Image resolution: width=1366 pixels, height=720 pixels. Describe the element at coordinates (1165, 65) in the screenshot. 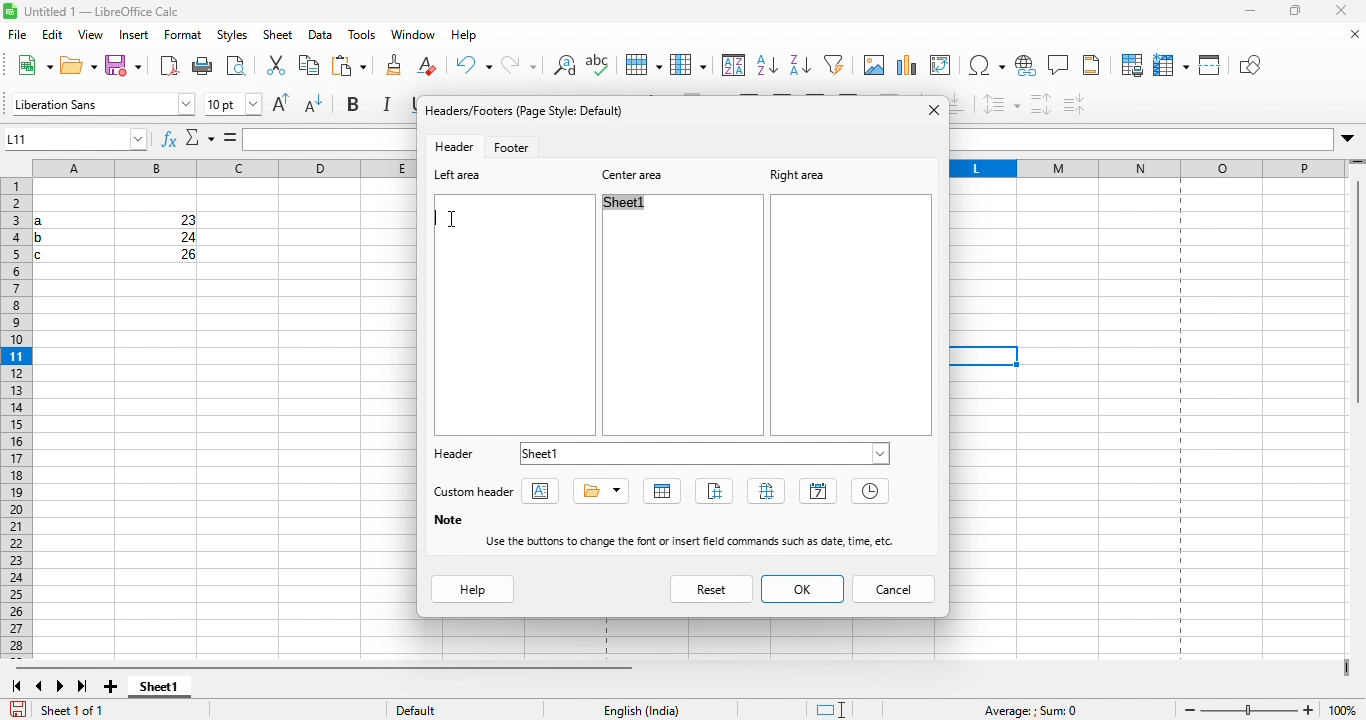

I see `freeze row and column` at that location.